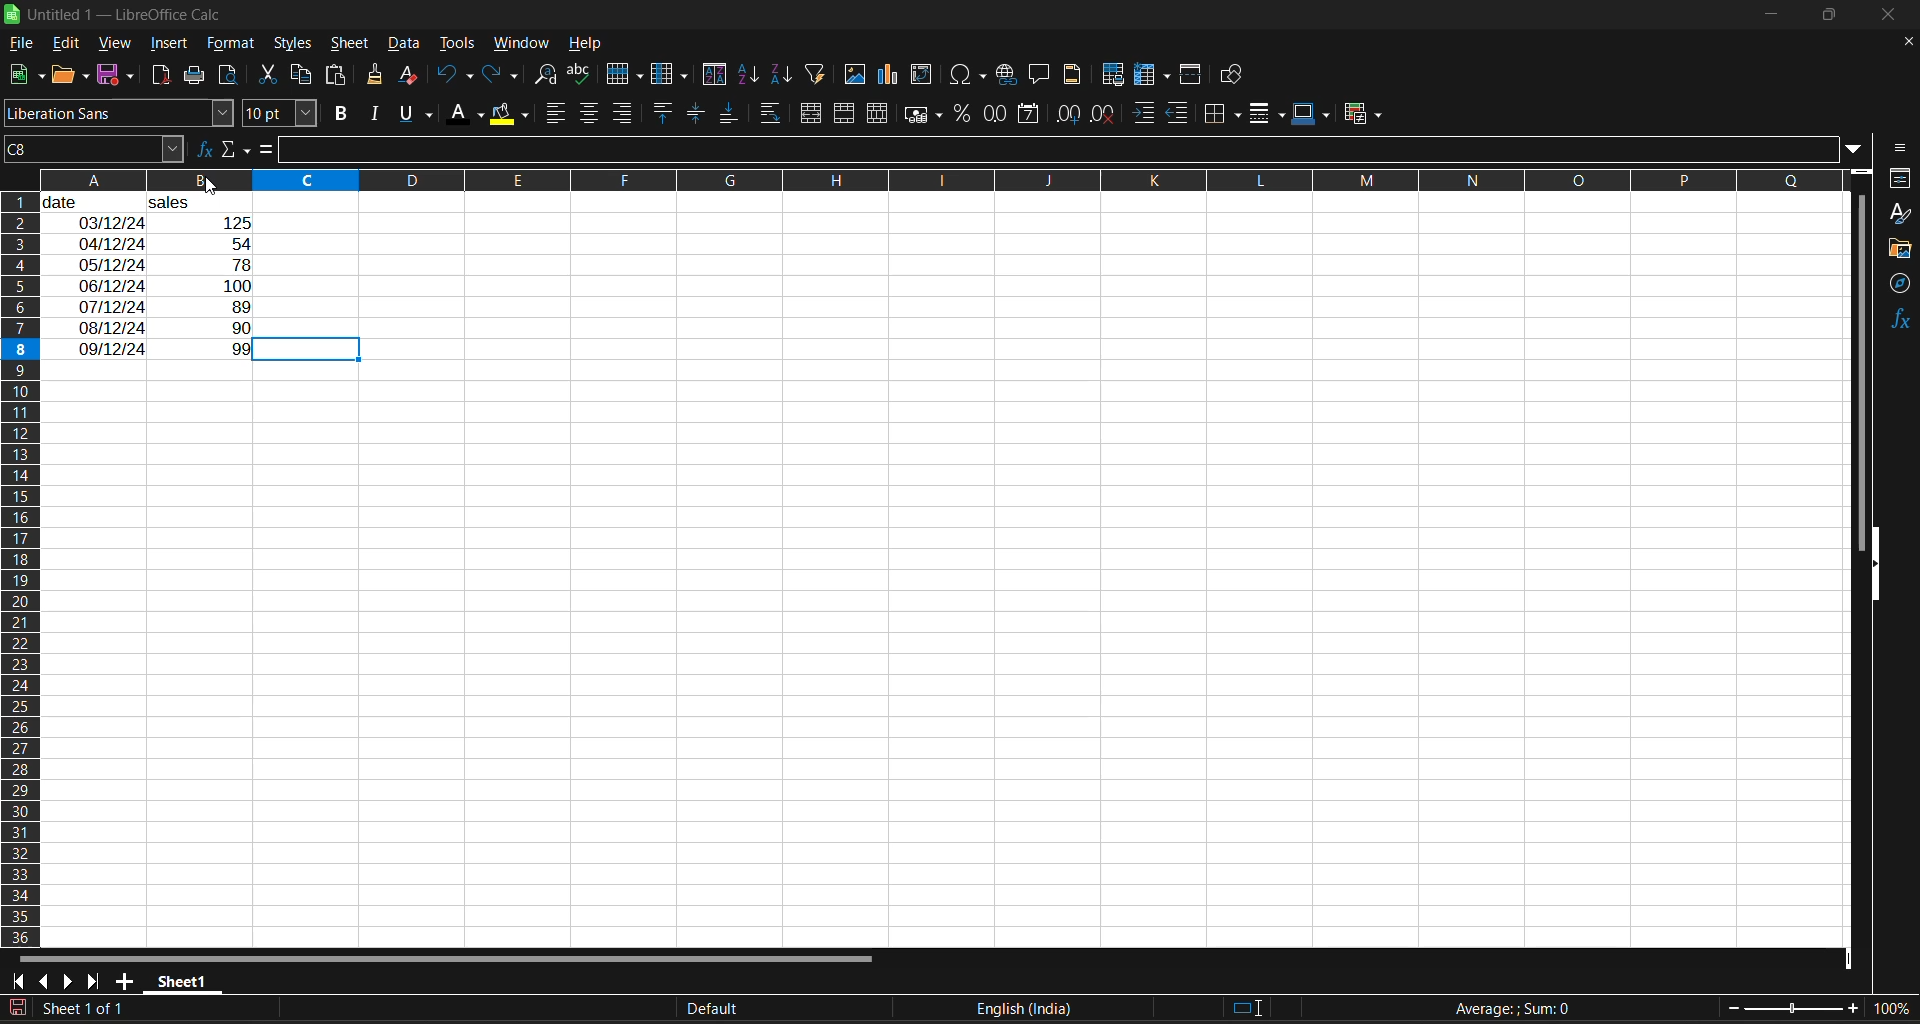  Describe the element at coordinates (1026, 115) in the screenshot. I see `format as date` at that location.